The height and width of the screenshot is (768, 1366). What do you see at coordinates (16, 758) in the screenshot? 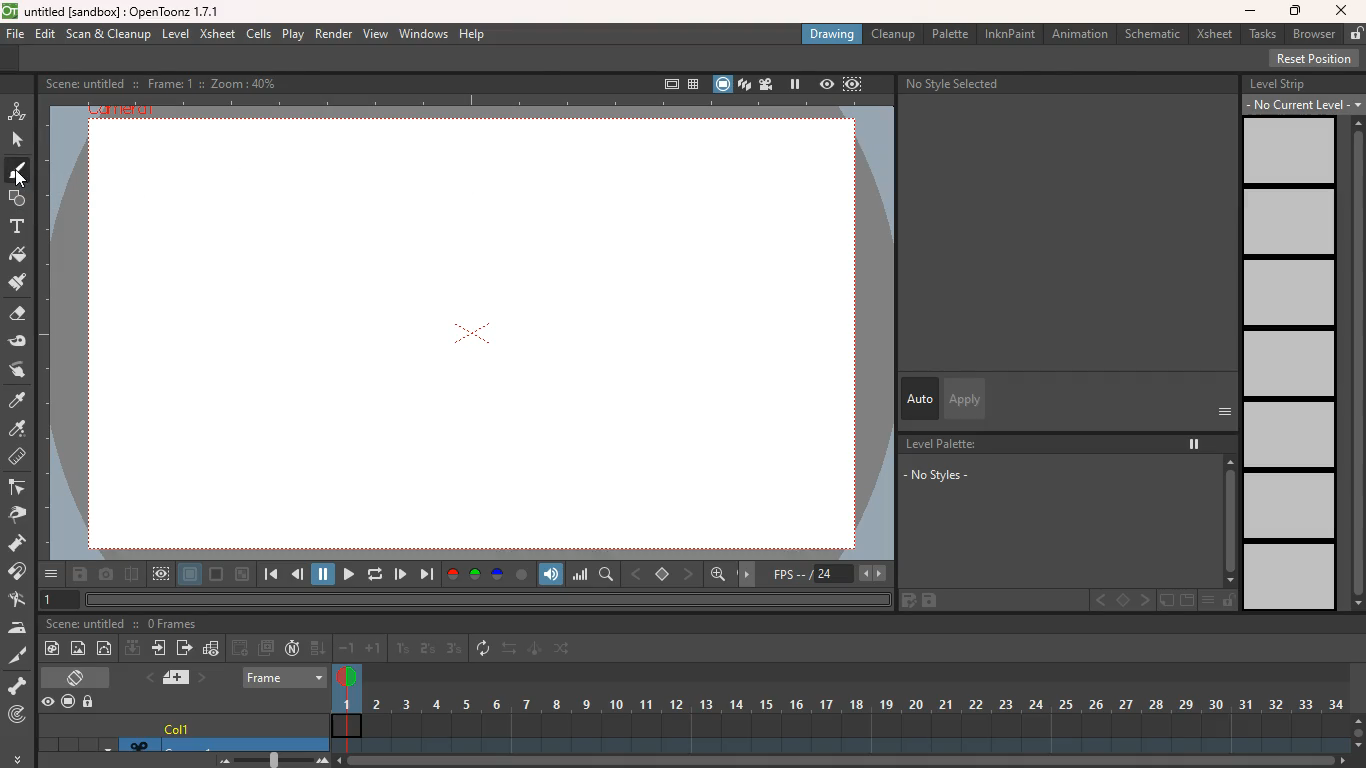
I see `more` at bounding box center [16, 758].